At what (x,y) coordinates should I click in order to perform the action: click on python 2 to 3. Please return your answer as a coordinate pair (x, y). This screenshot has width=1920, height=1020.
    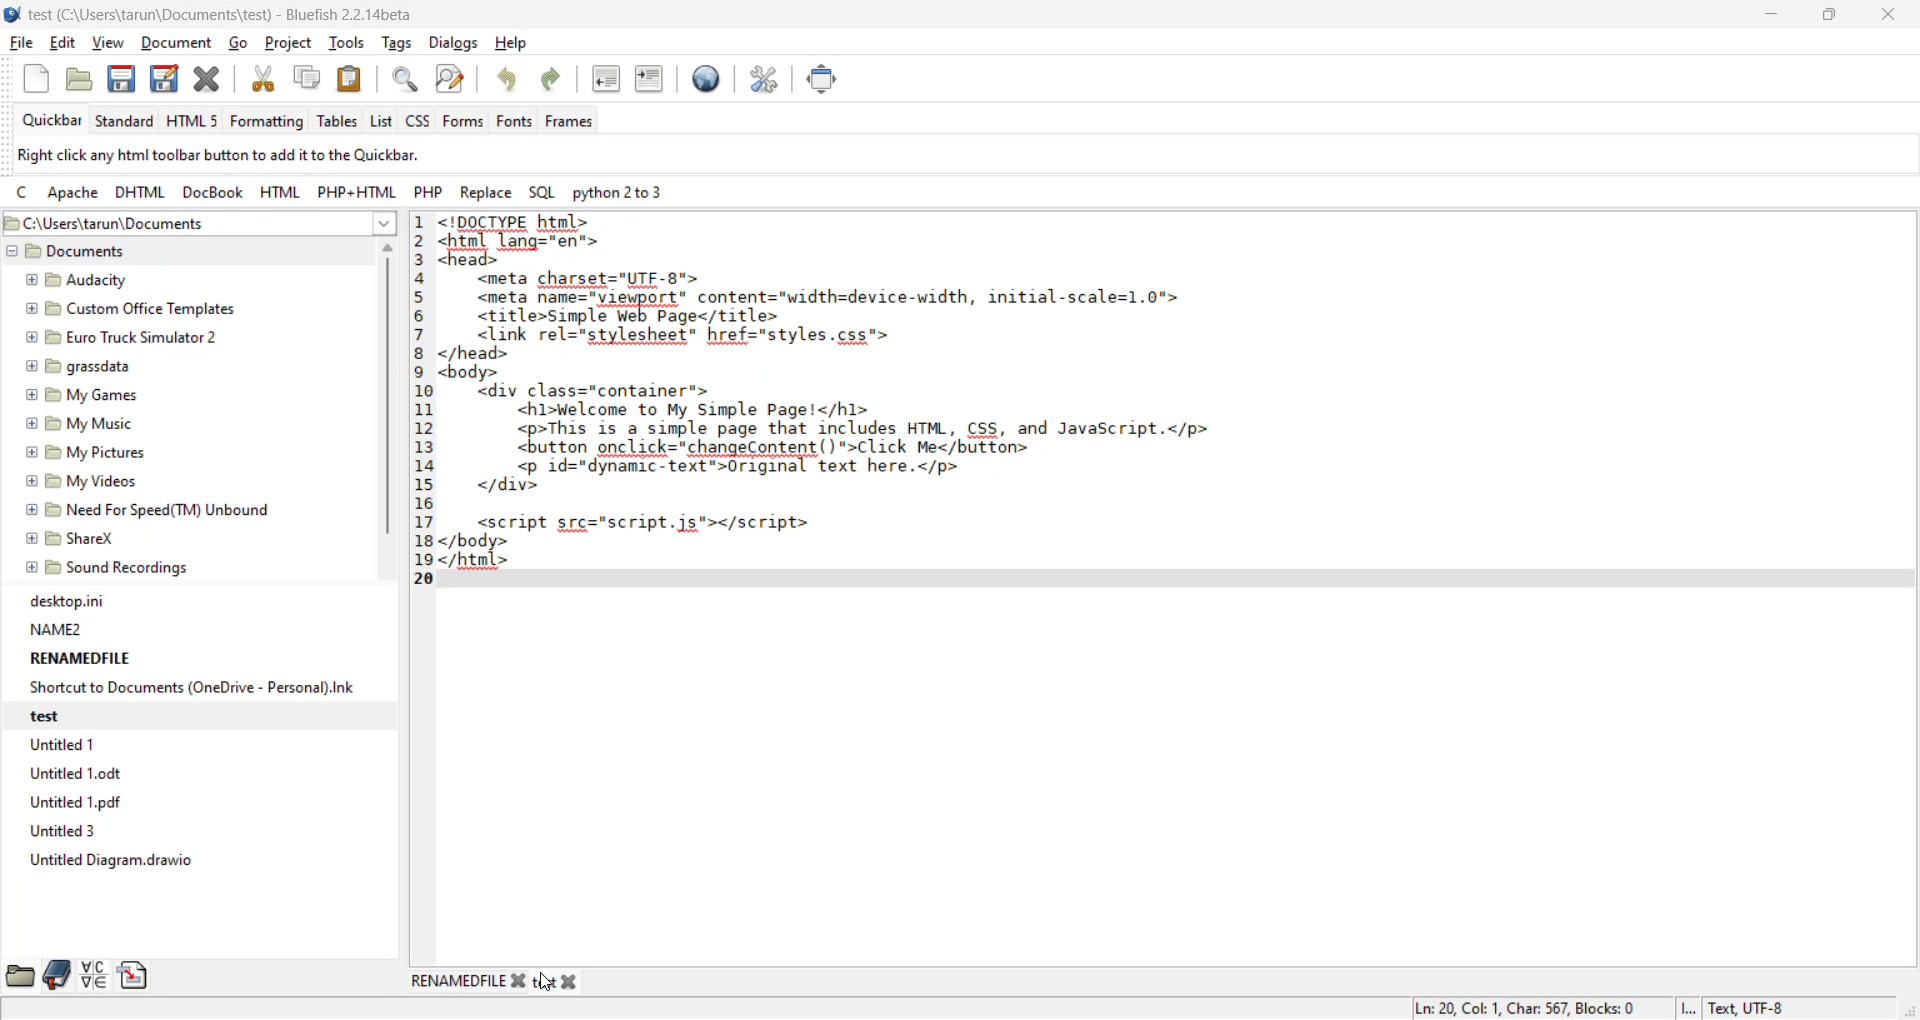
    Looking at the image, I should click on (627, 196).